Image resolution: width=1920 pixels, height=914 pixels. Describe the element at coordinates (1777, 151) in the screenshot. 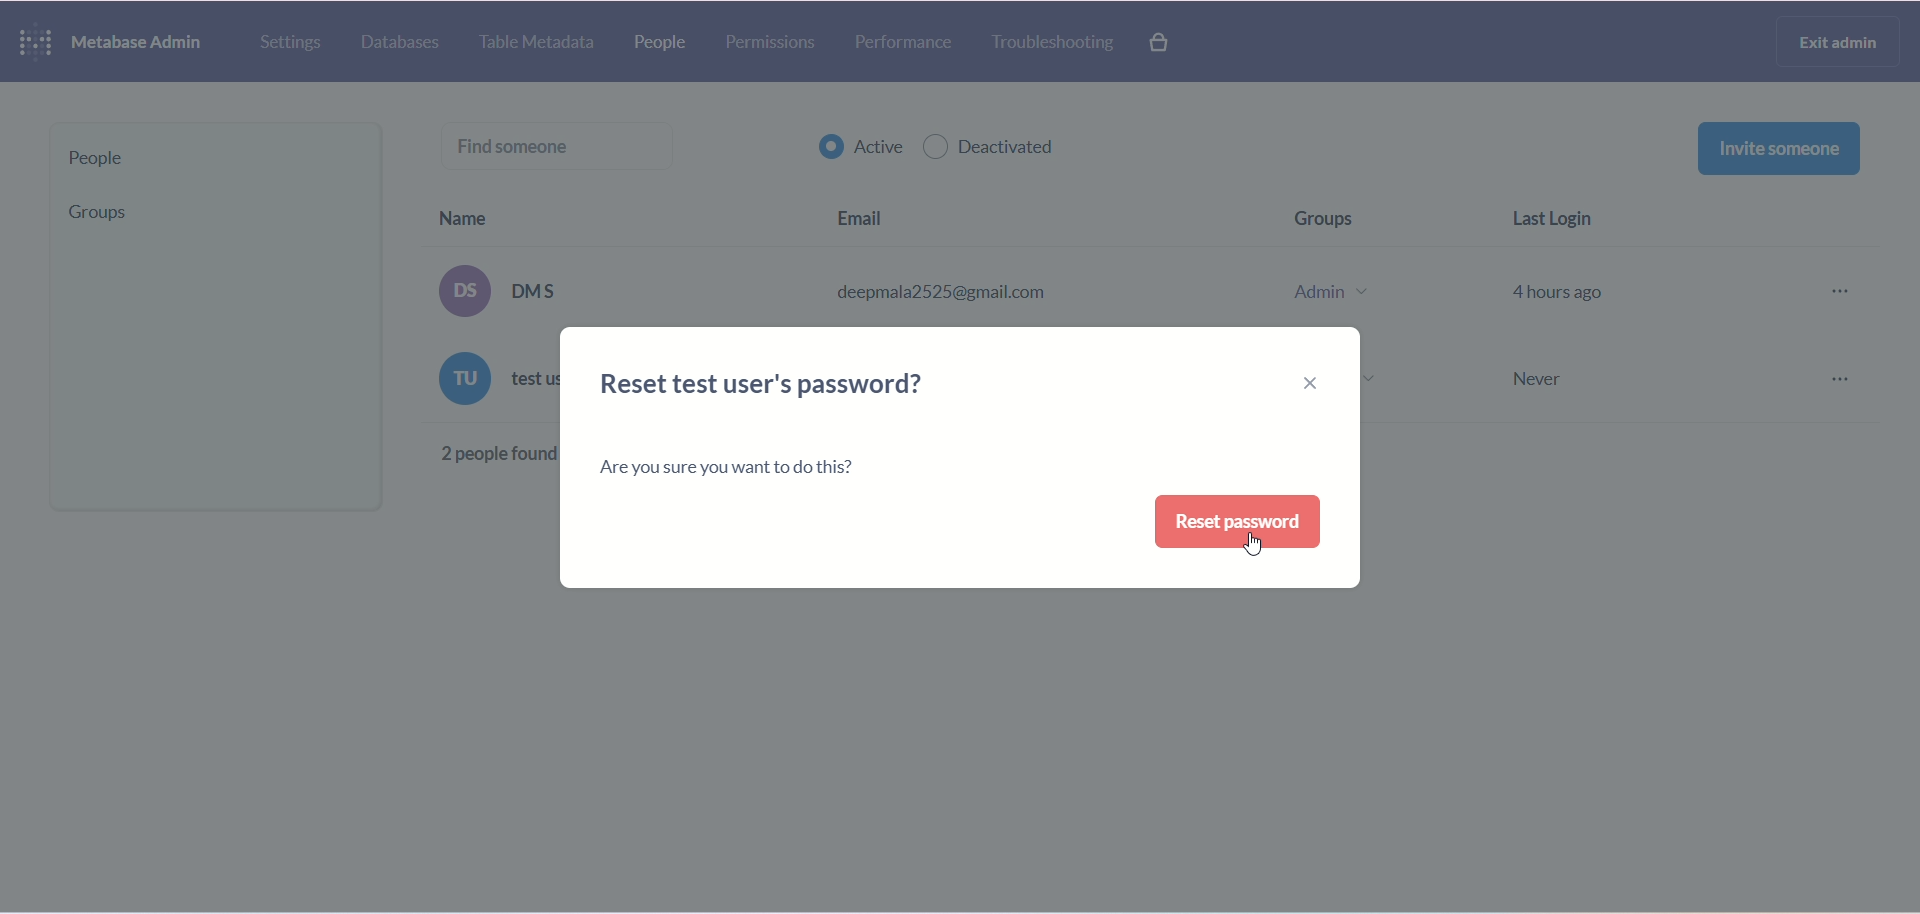

I see `invite someone` at that location.